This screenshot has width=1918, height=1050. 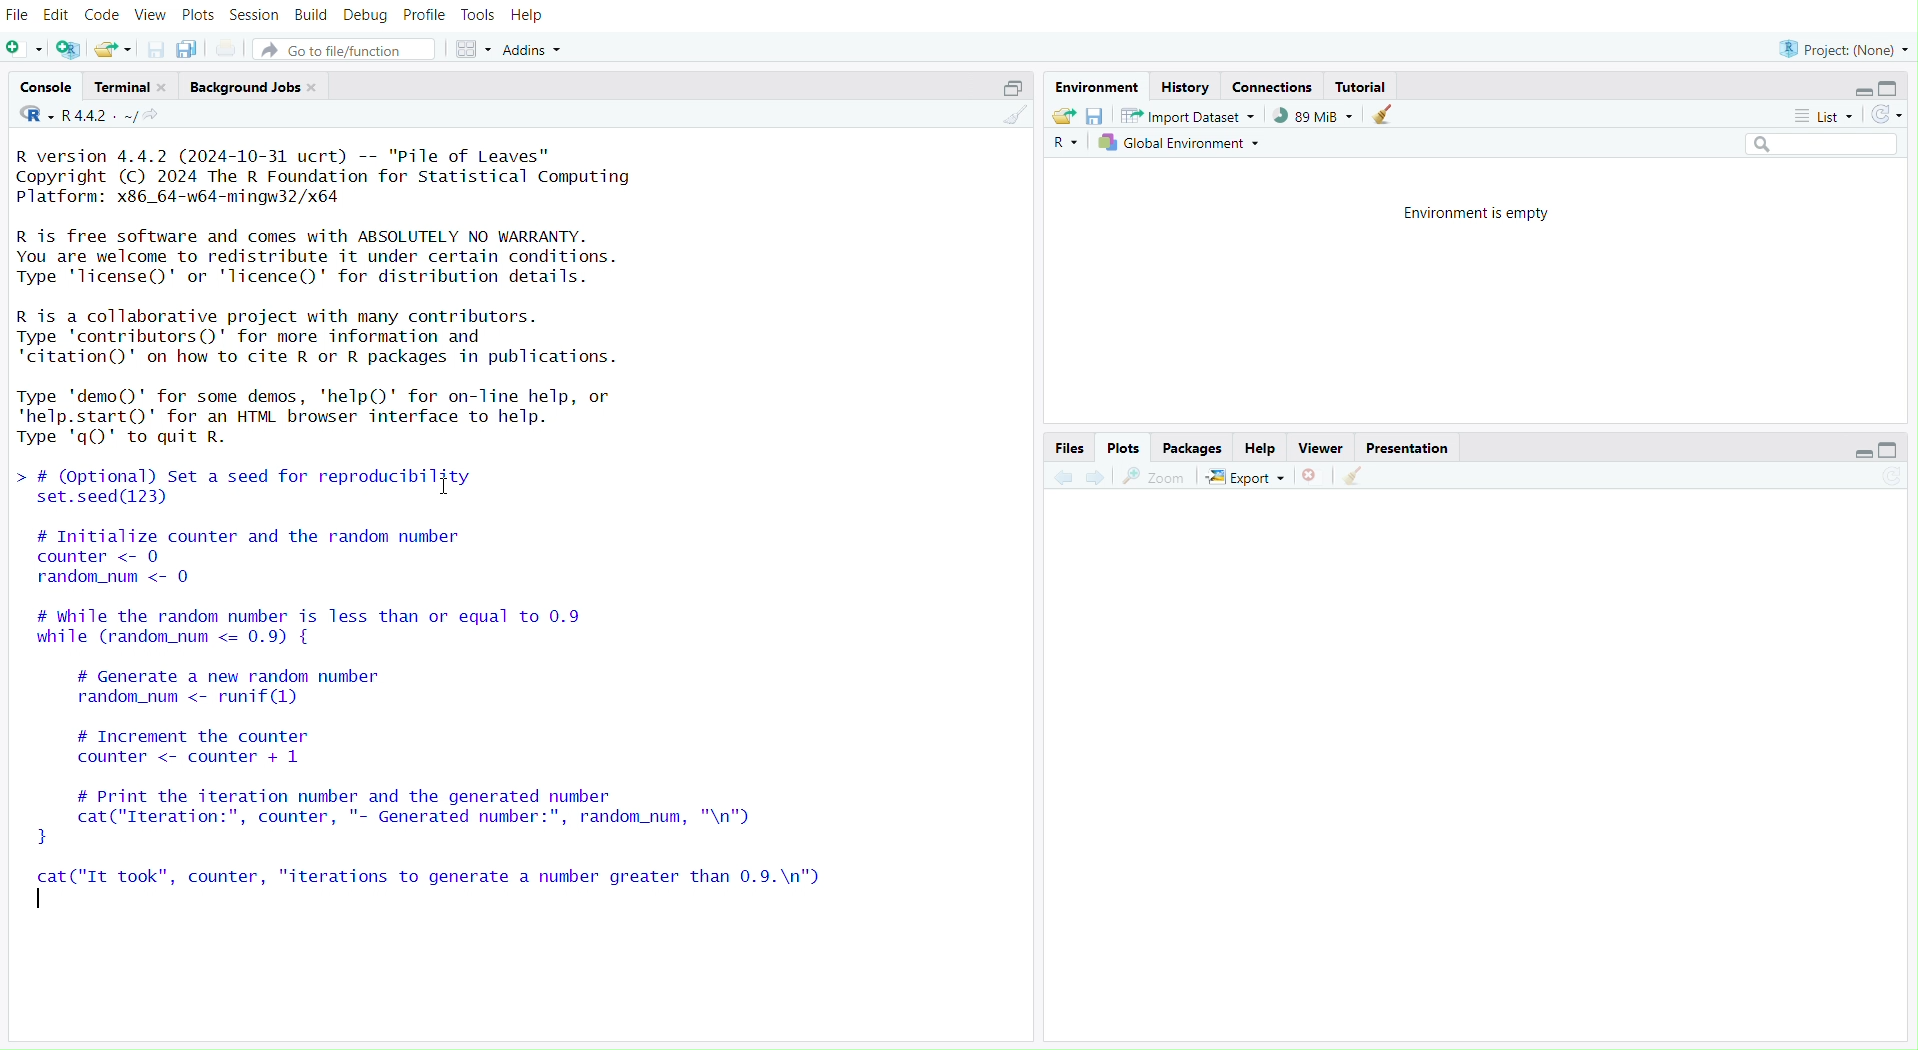 I want to click on R, so click(x=29, y=116).